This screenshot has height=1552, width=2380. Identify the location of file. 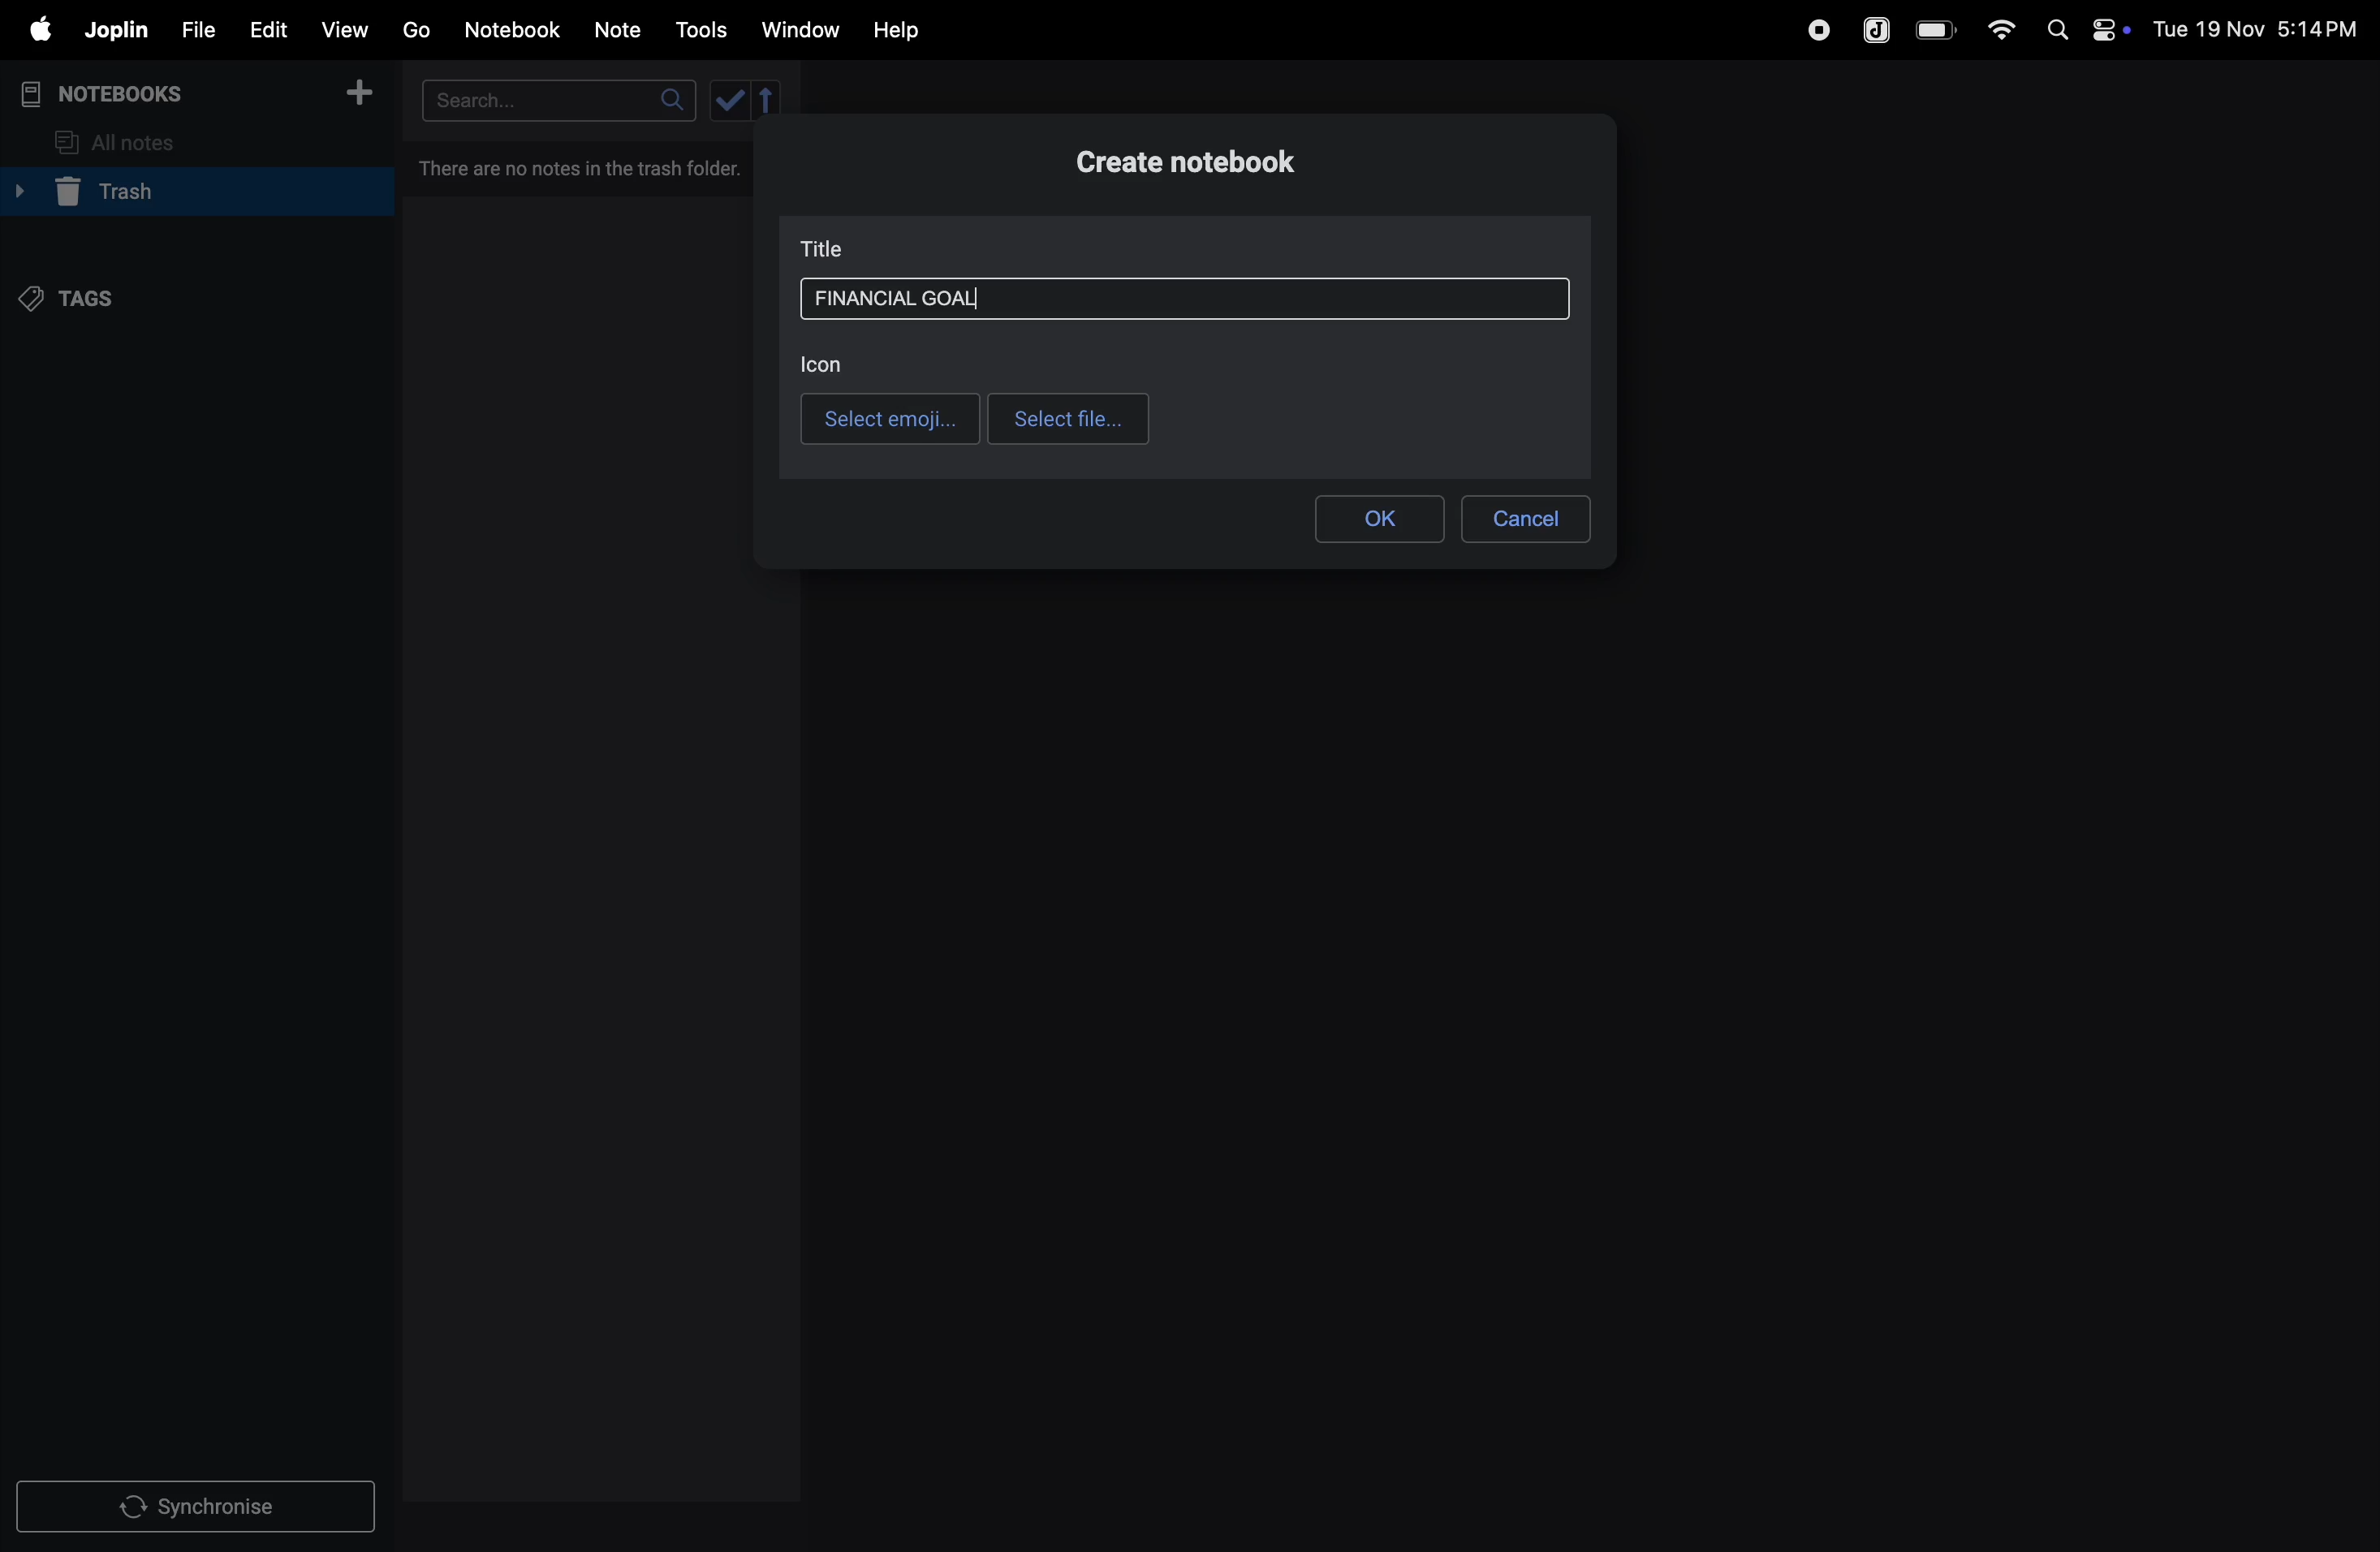
(191, 27).